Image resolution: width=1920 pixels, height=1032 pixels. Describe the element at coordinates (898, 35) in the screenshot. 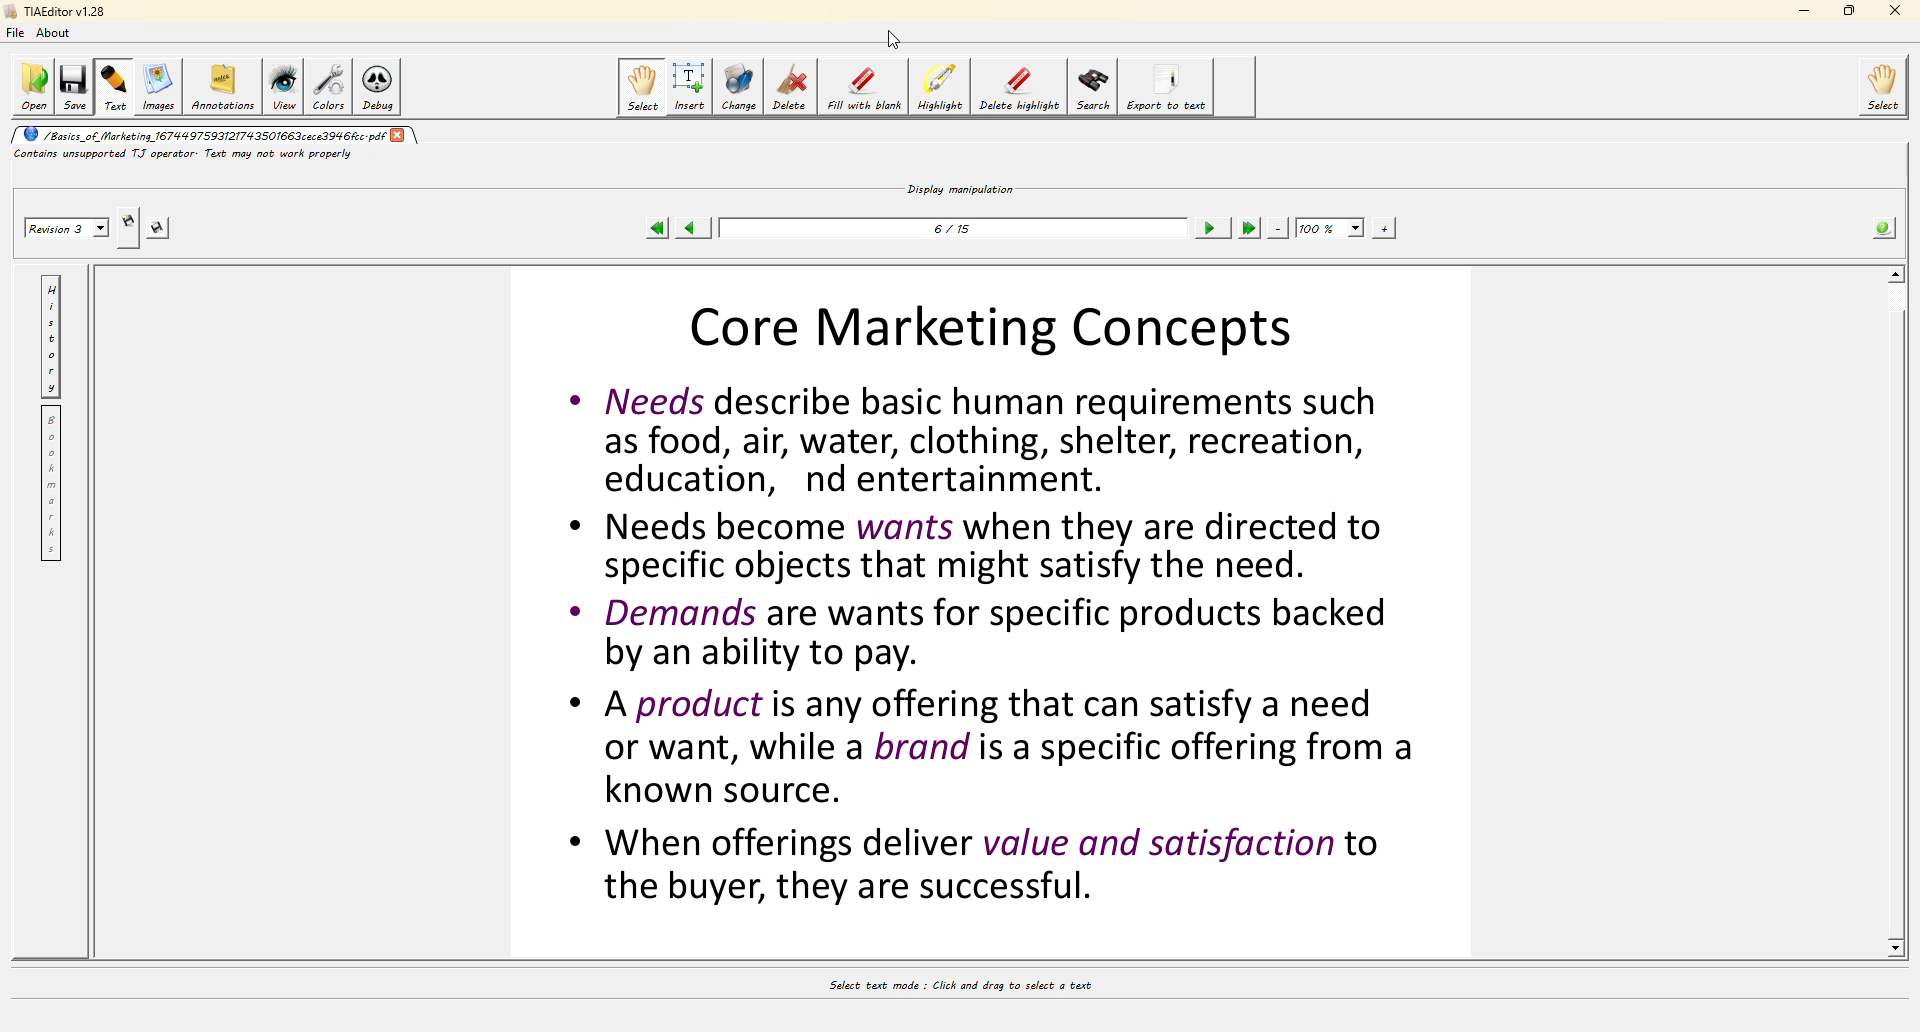

I see `cursor` at that location.